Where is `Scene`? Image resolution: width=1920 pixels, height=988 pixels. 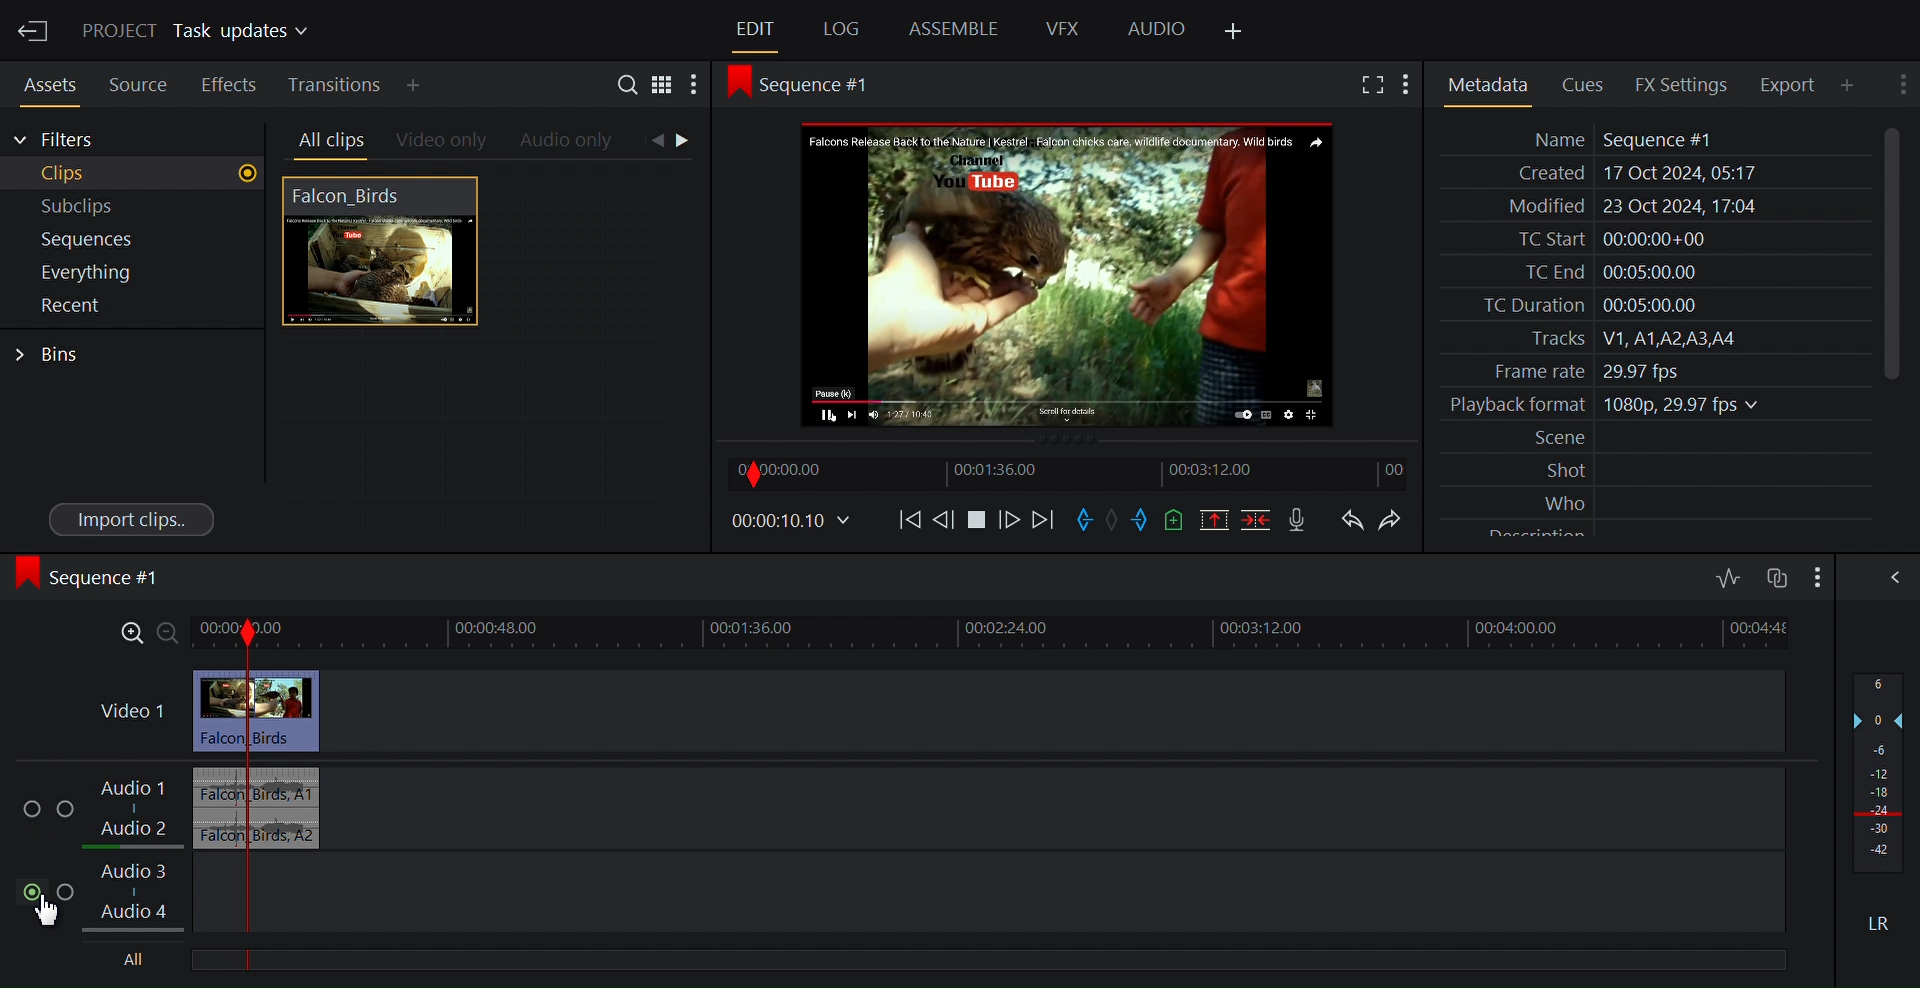 Scene is located at coordinates (1658, 438).